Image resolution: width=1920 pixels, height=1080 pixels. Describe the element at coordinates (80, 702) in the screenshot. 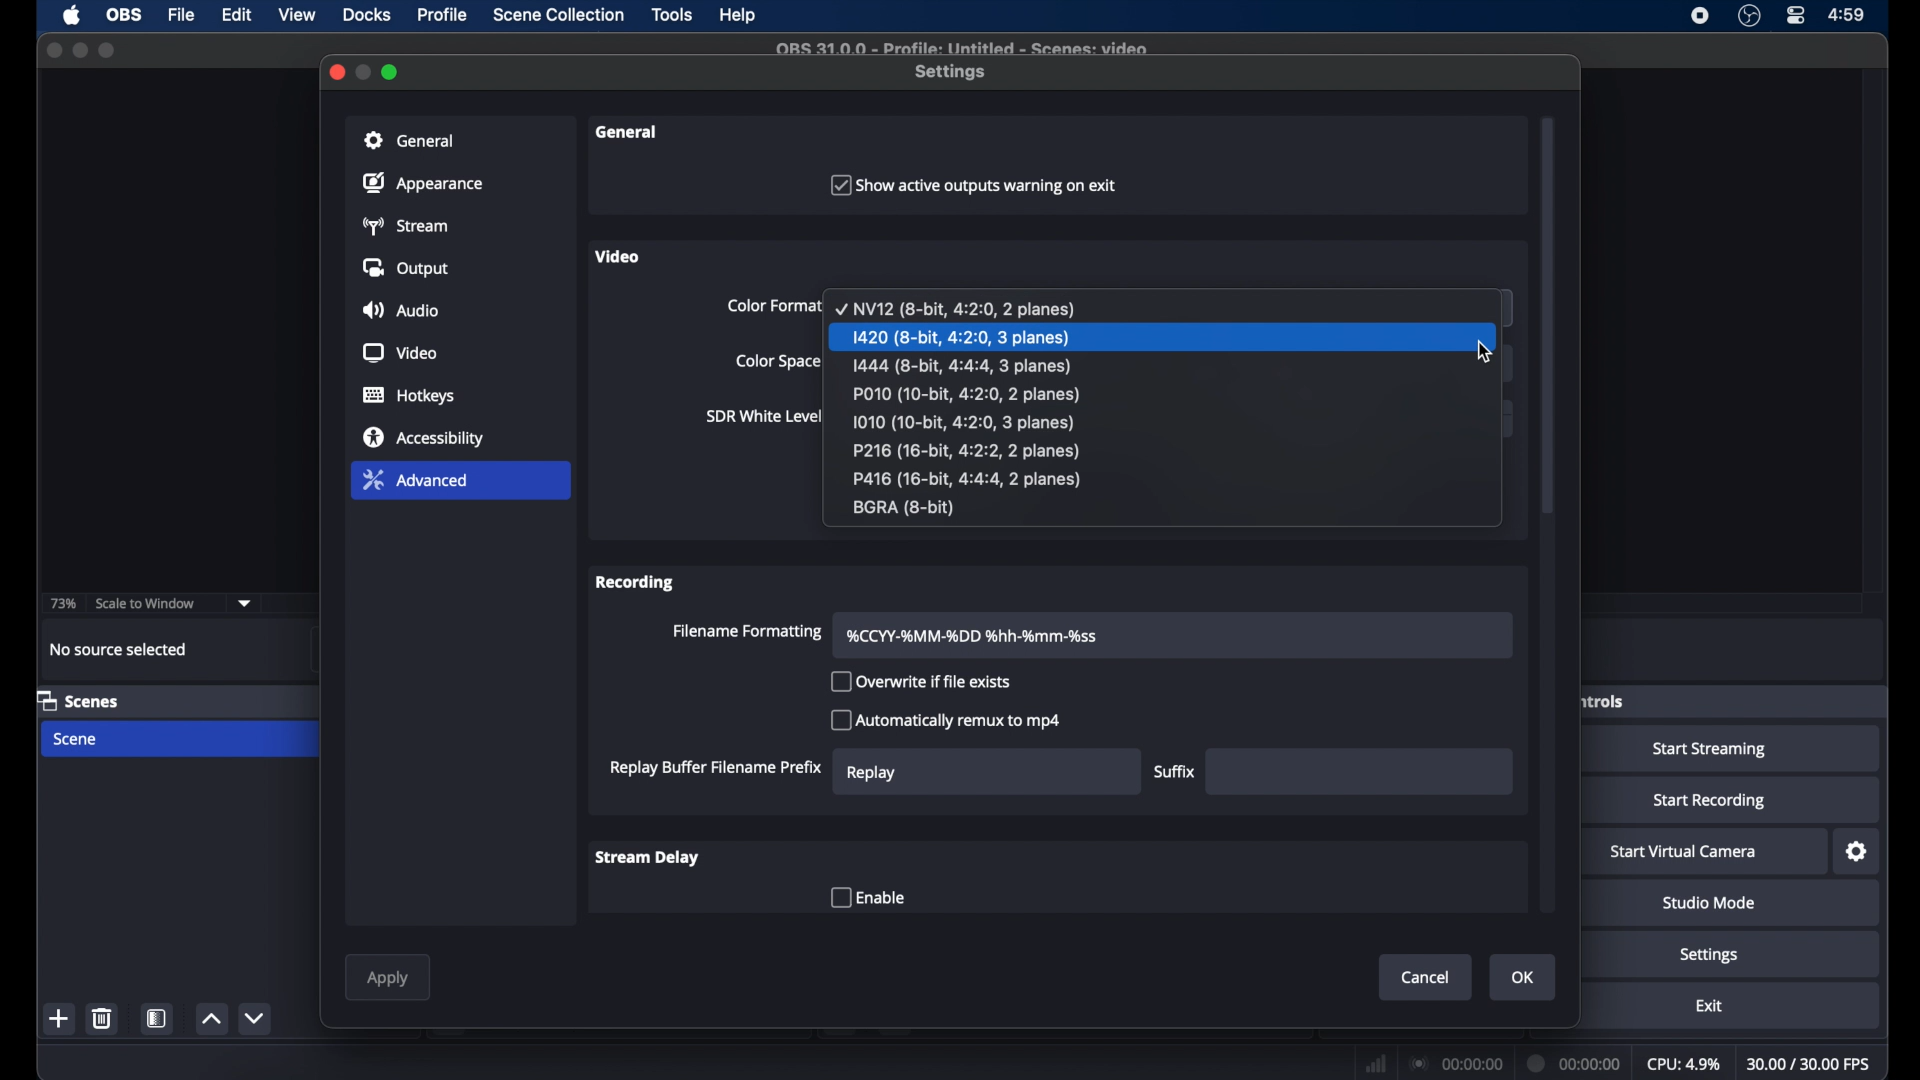

I see `scenes` at that location.